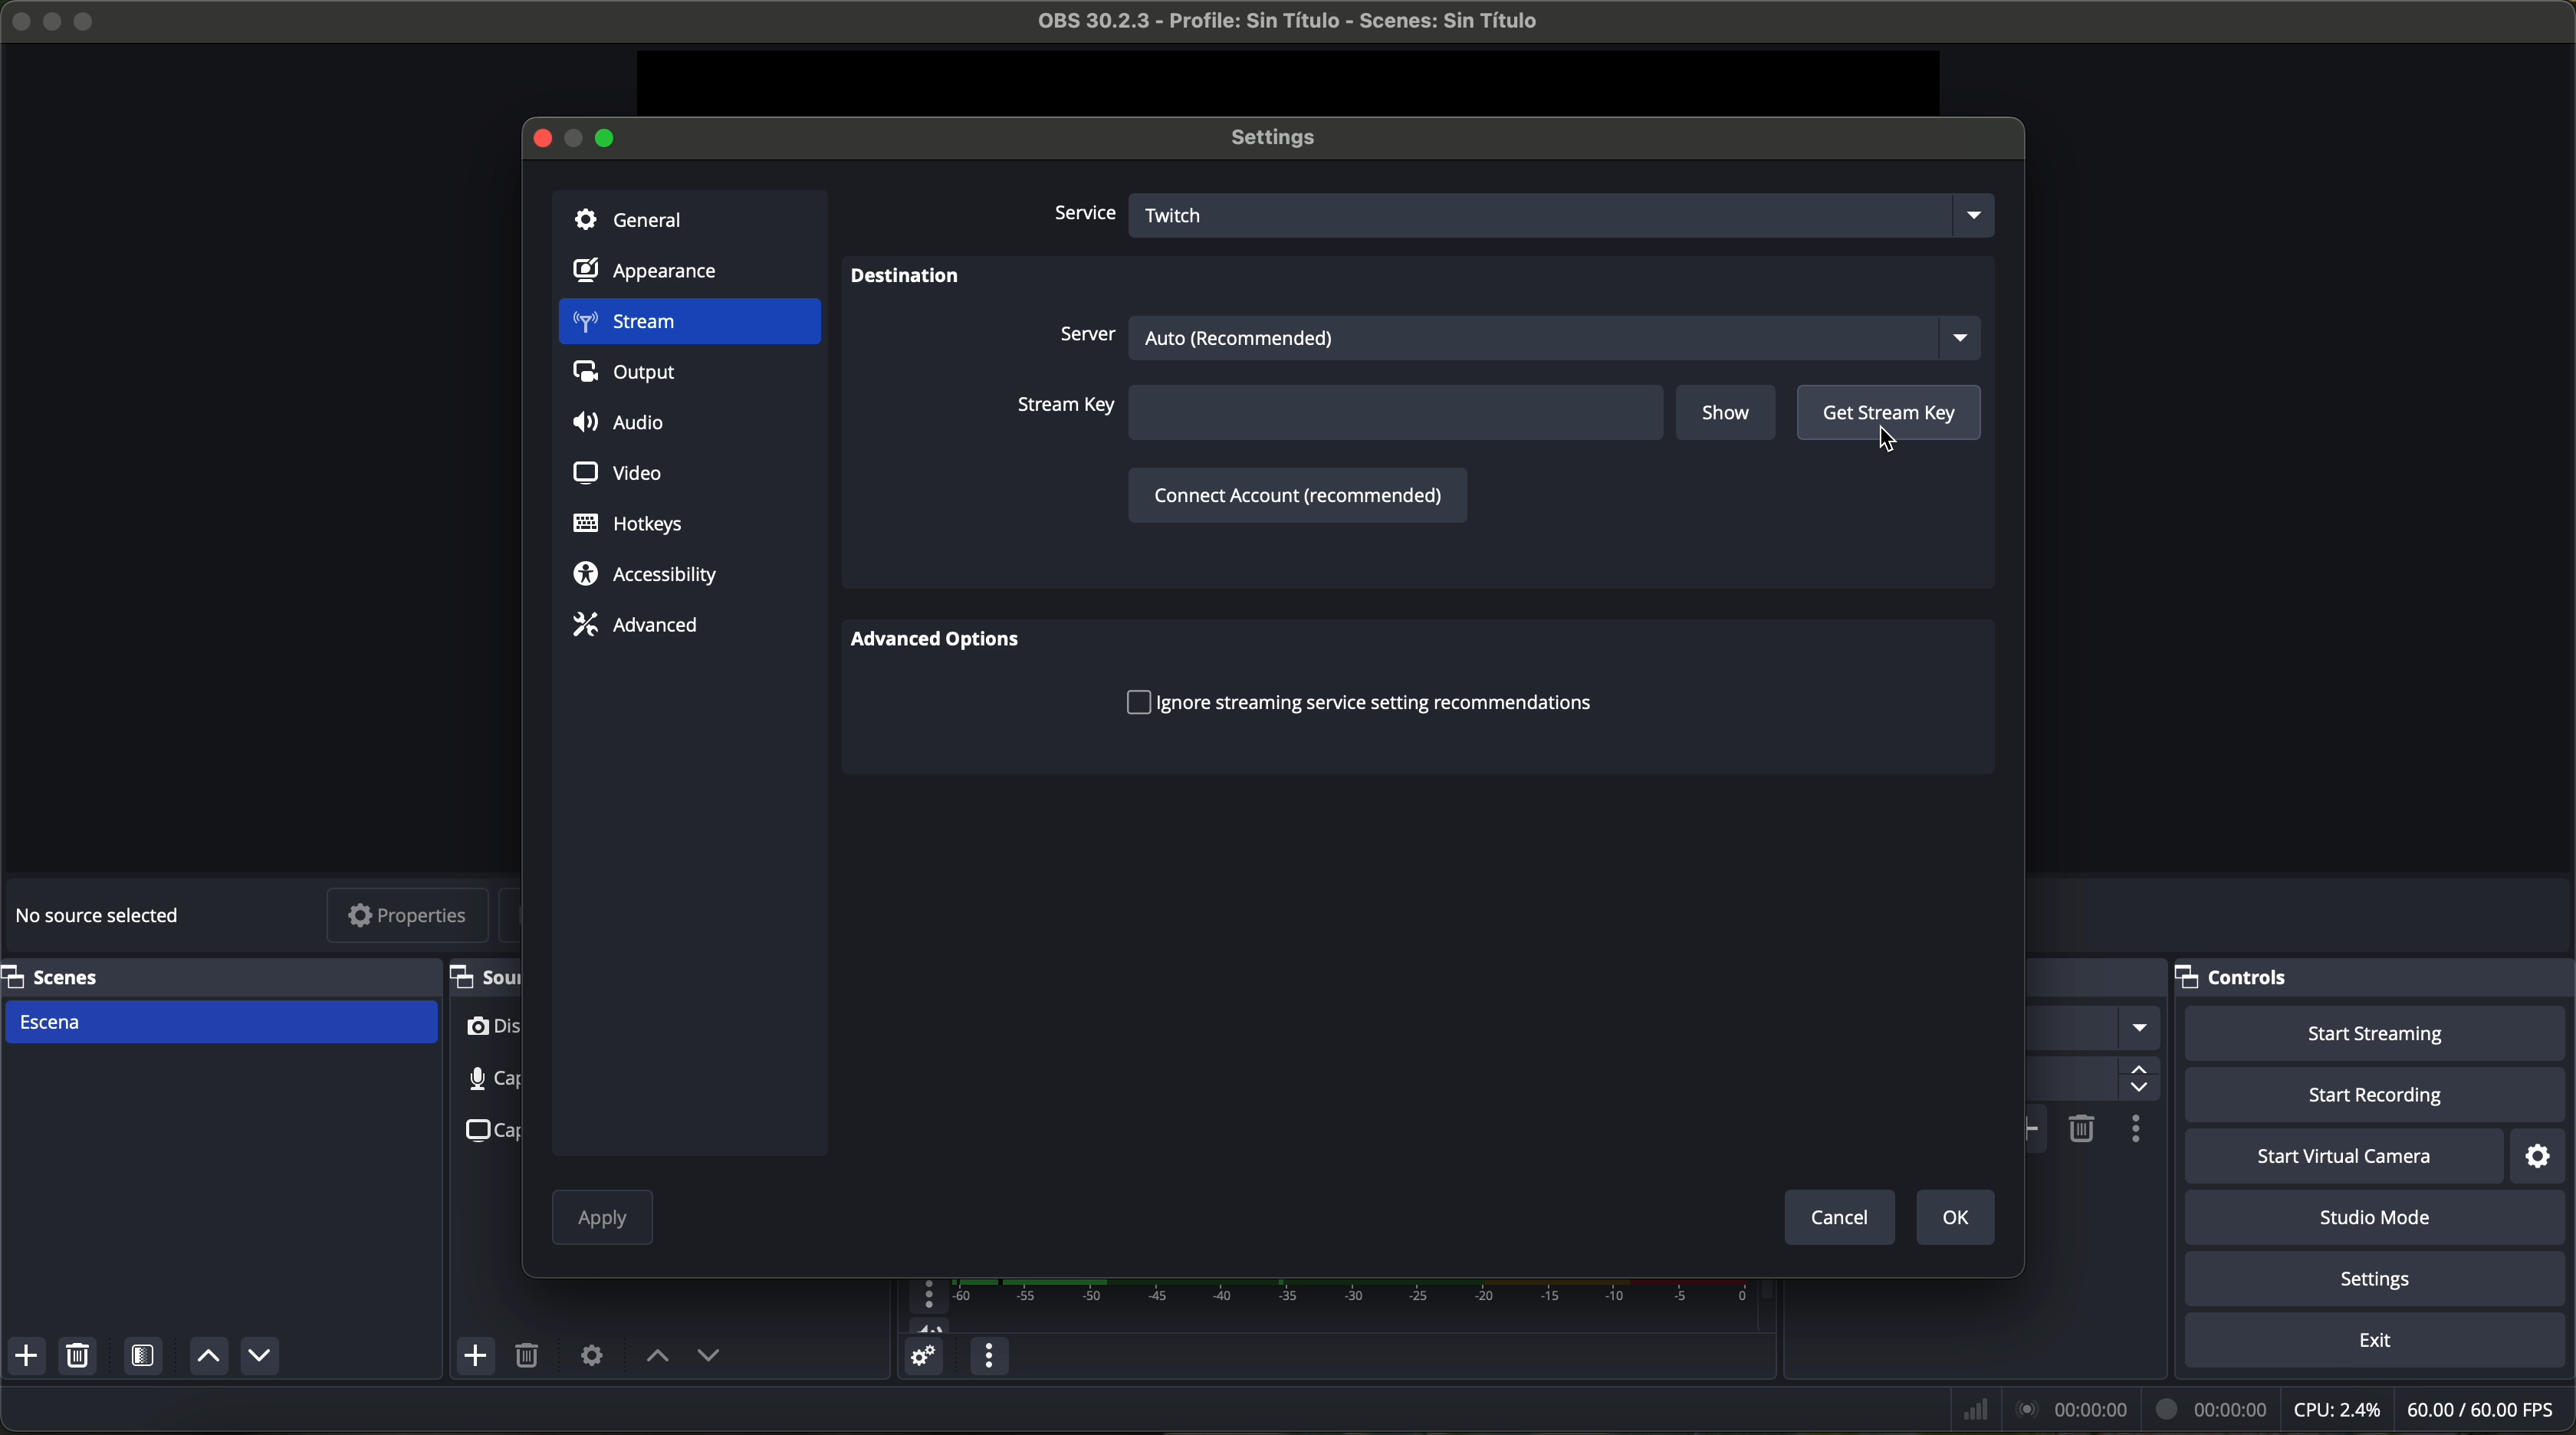 The image size is (2576, 1435). Describe the element at coordinates (491, 1031) in the screenshot. I see `video capture device` at that location.